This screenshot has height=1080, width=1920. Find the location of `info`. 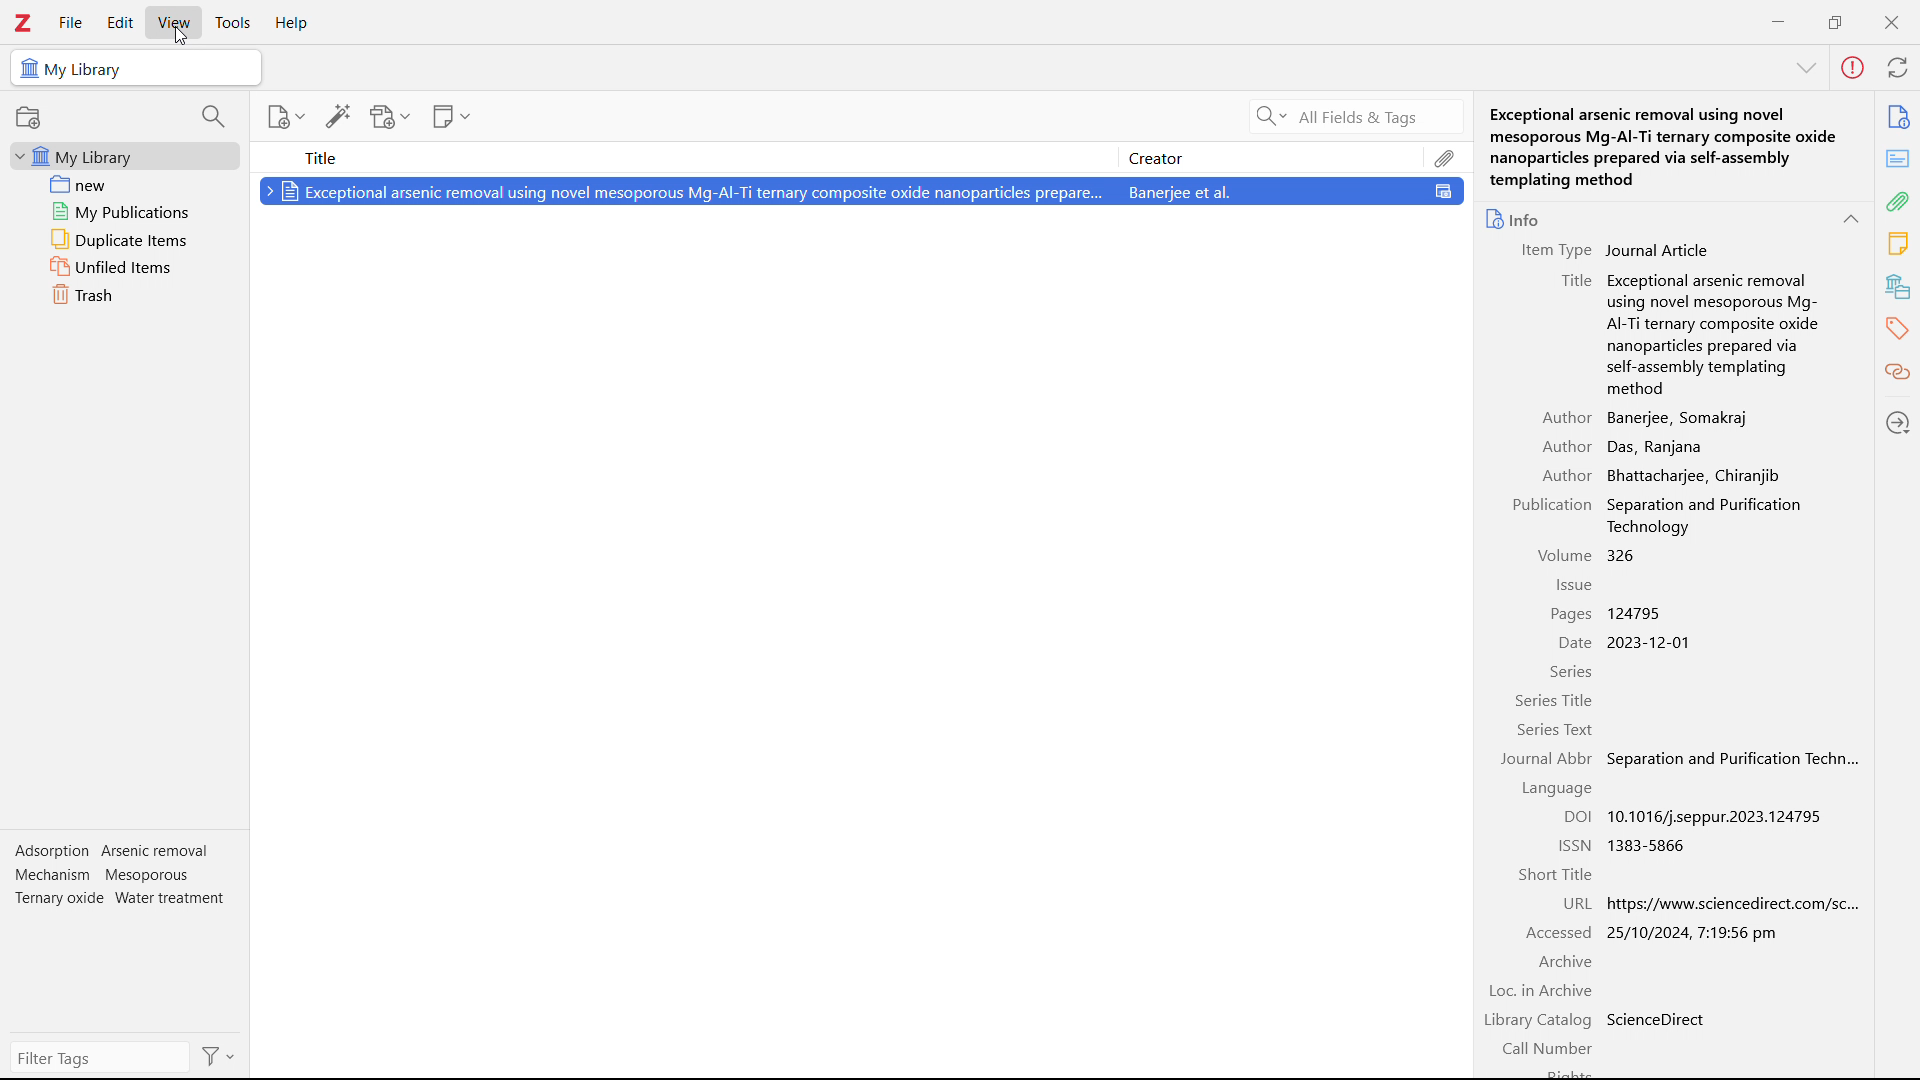

info is located at coordinates (1900, 117).